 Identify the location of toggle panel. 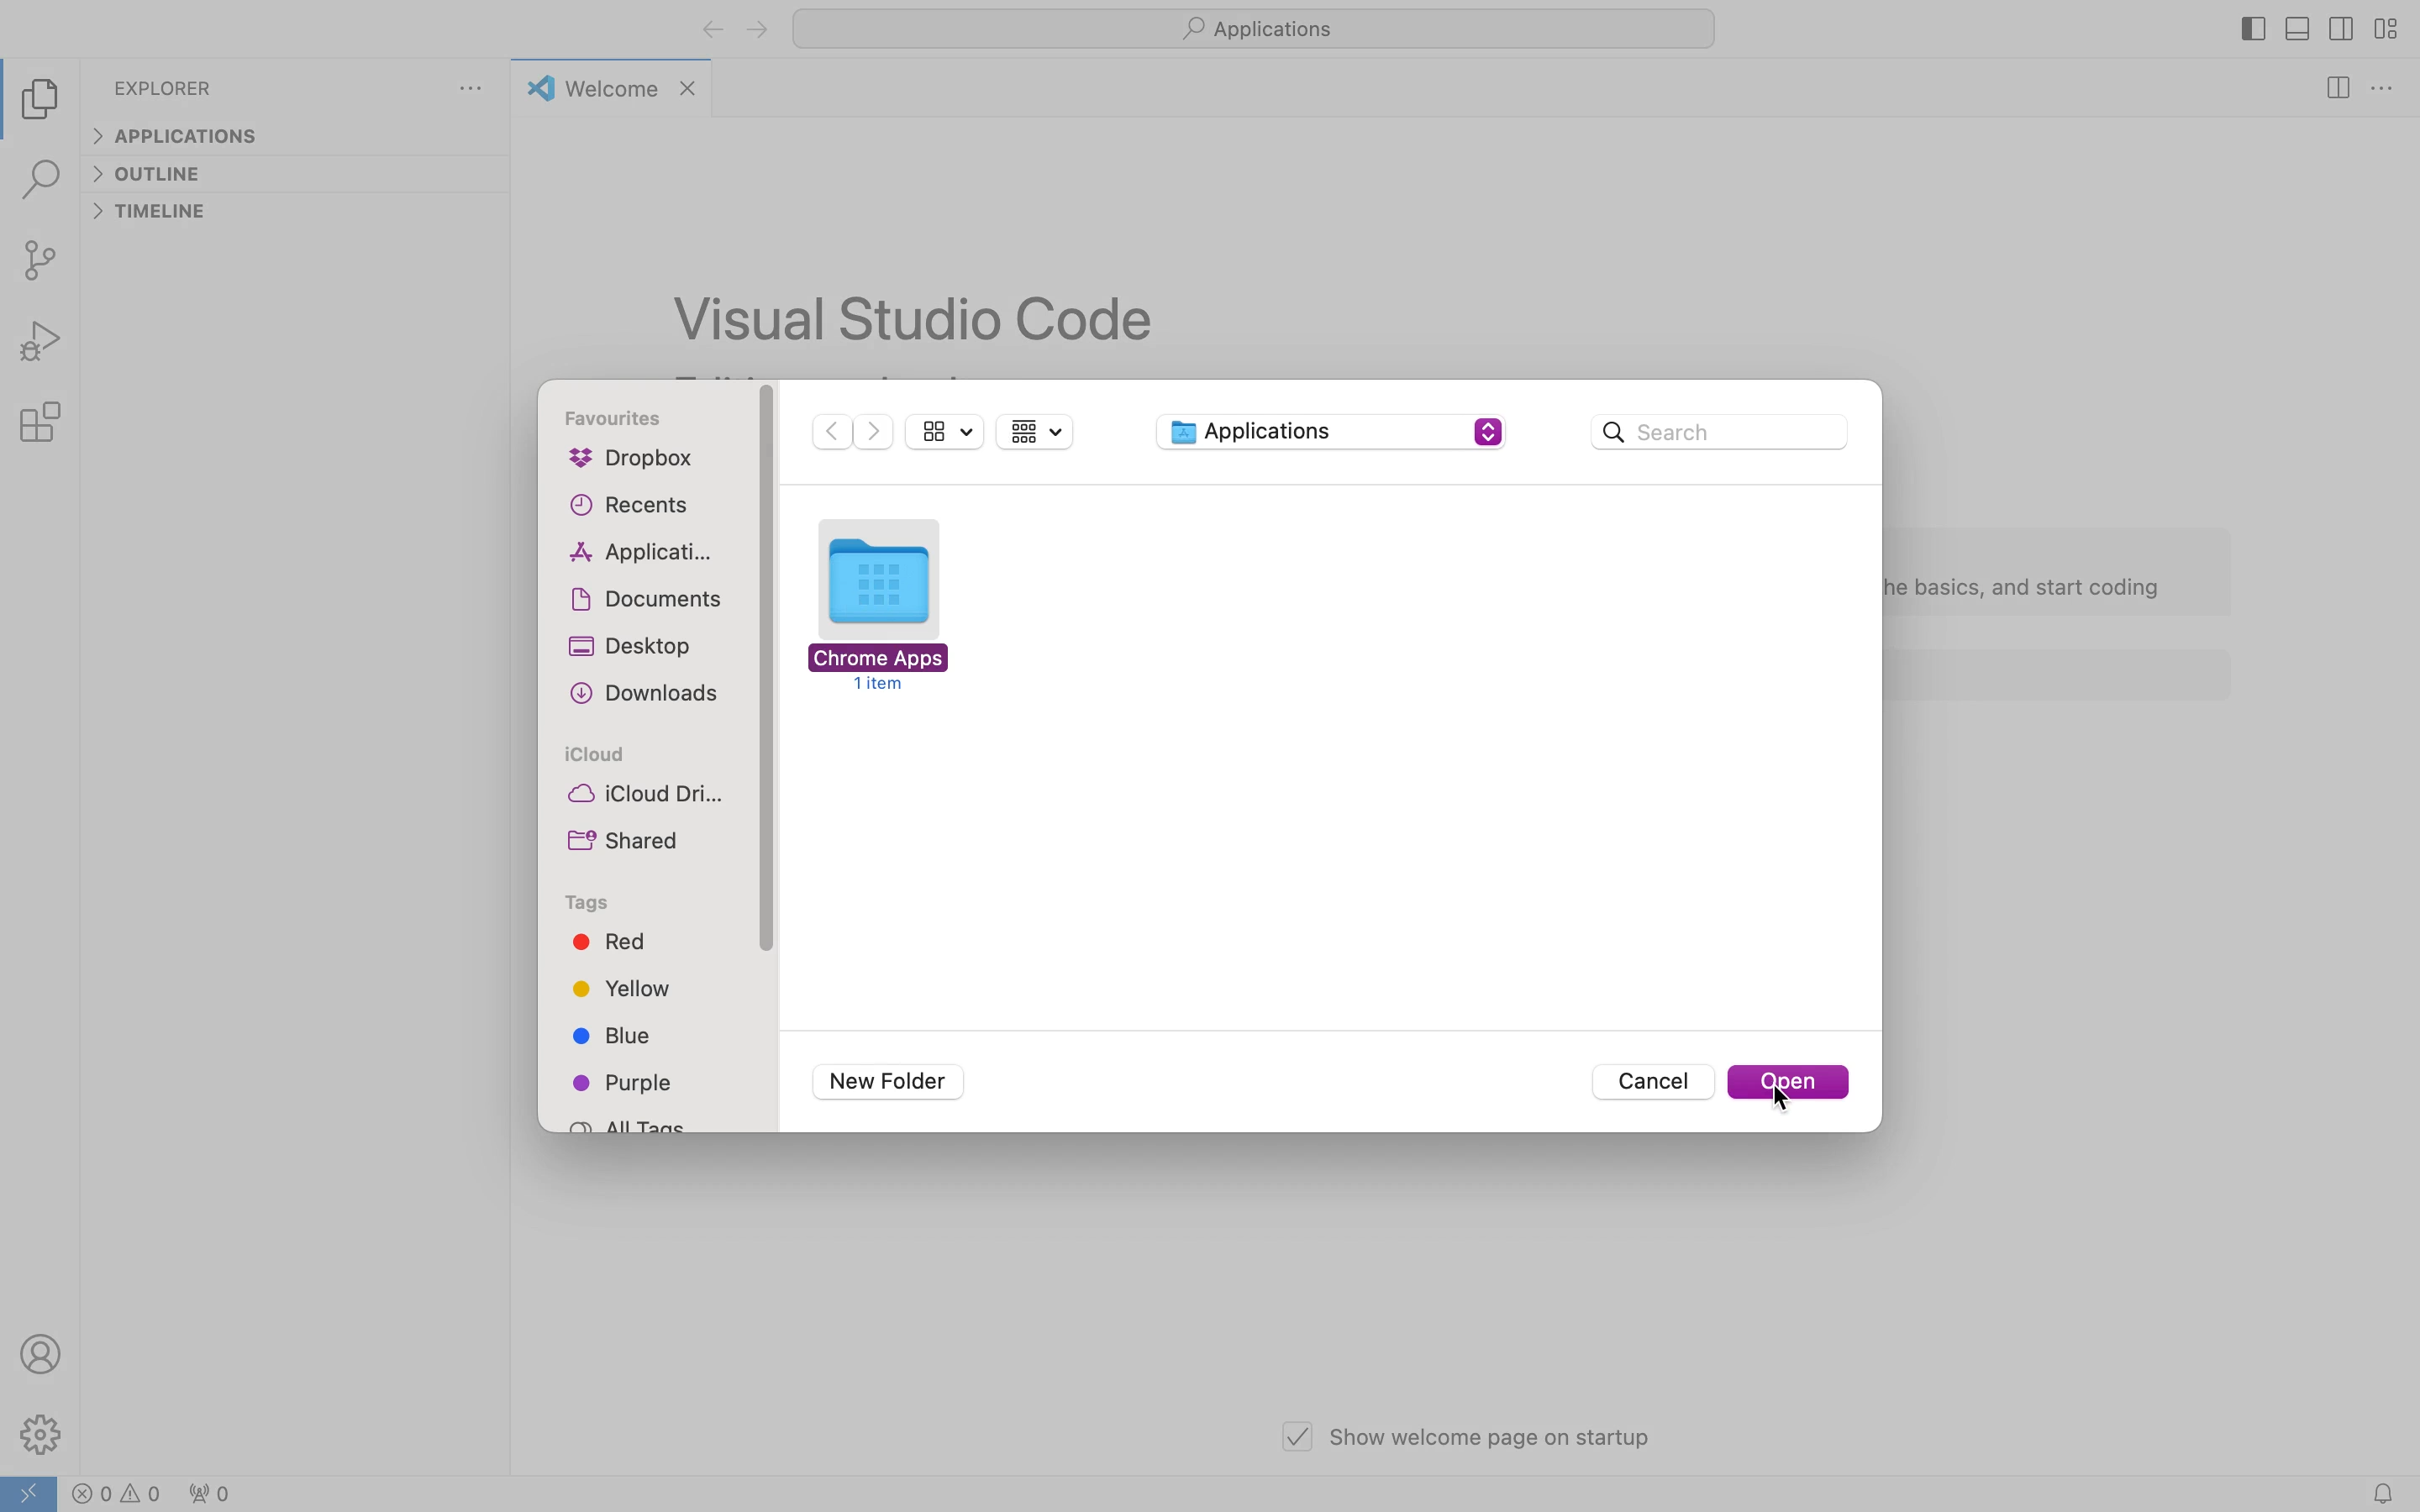
(2296, 29).